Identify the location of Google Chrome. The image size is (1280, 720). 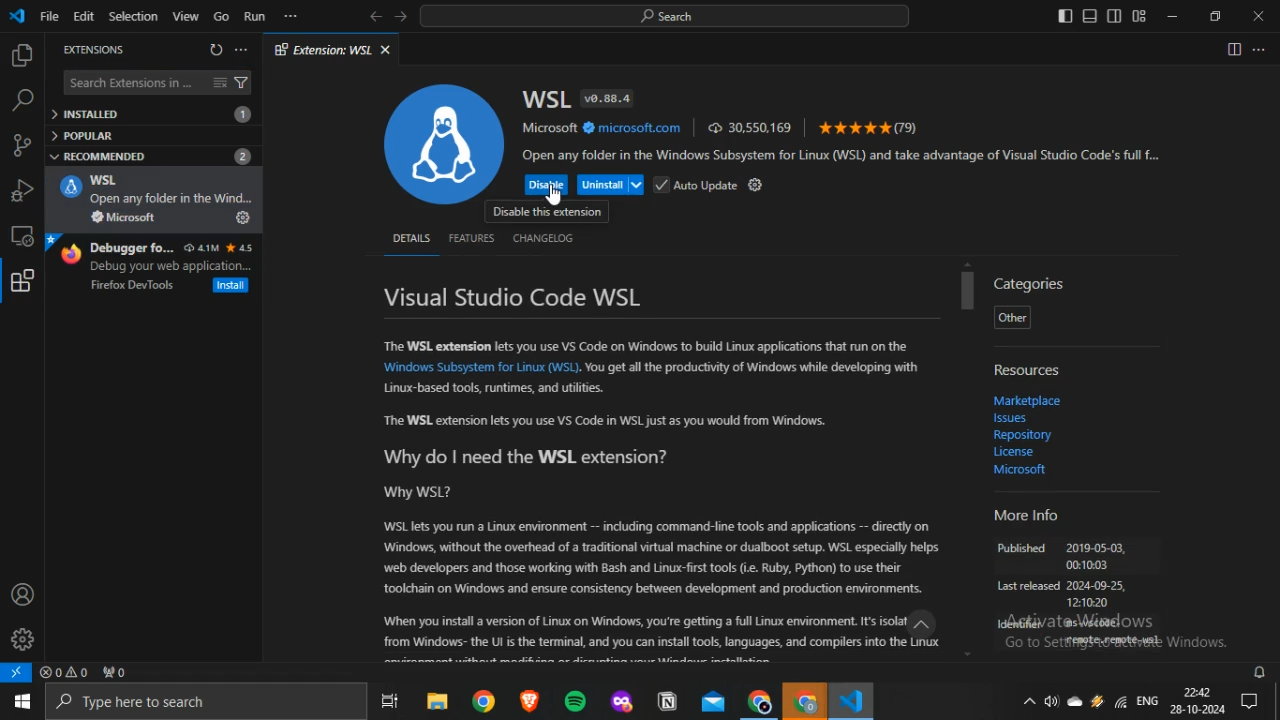
(803, 700).